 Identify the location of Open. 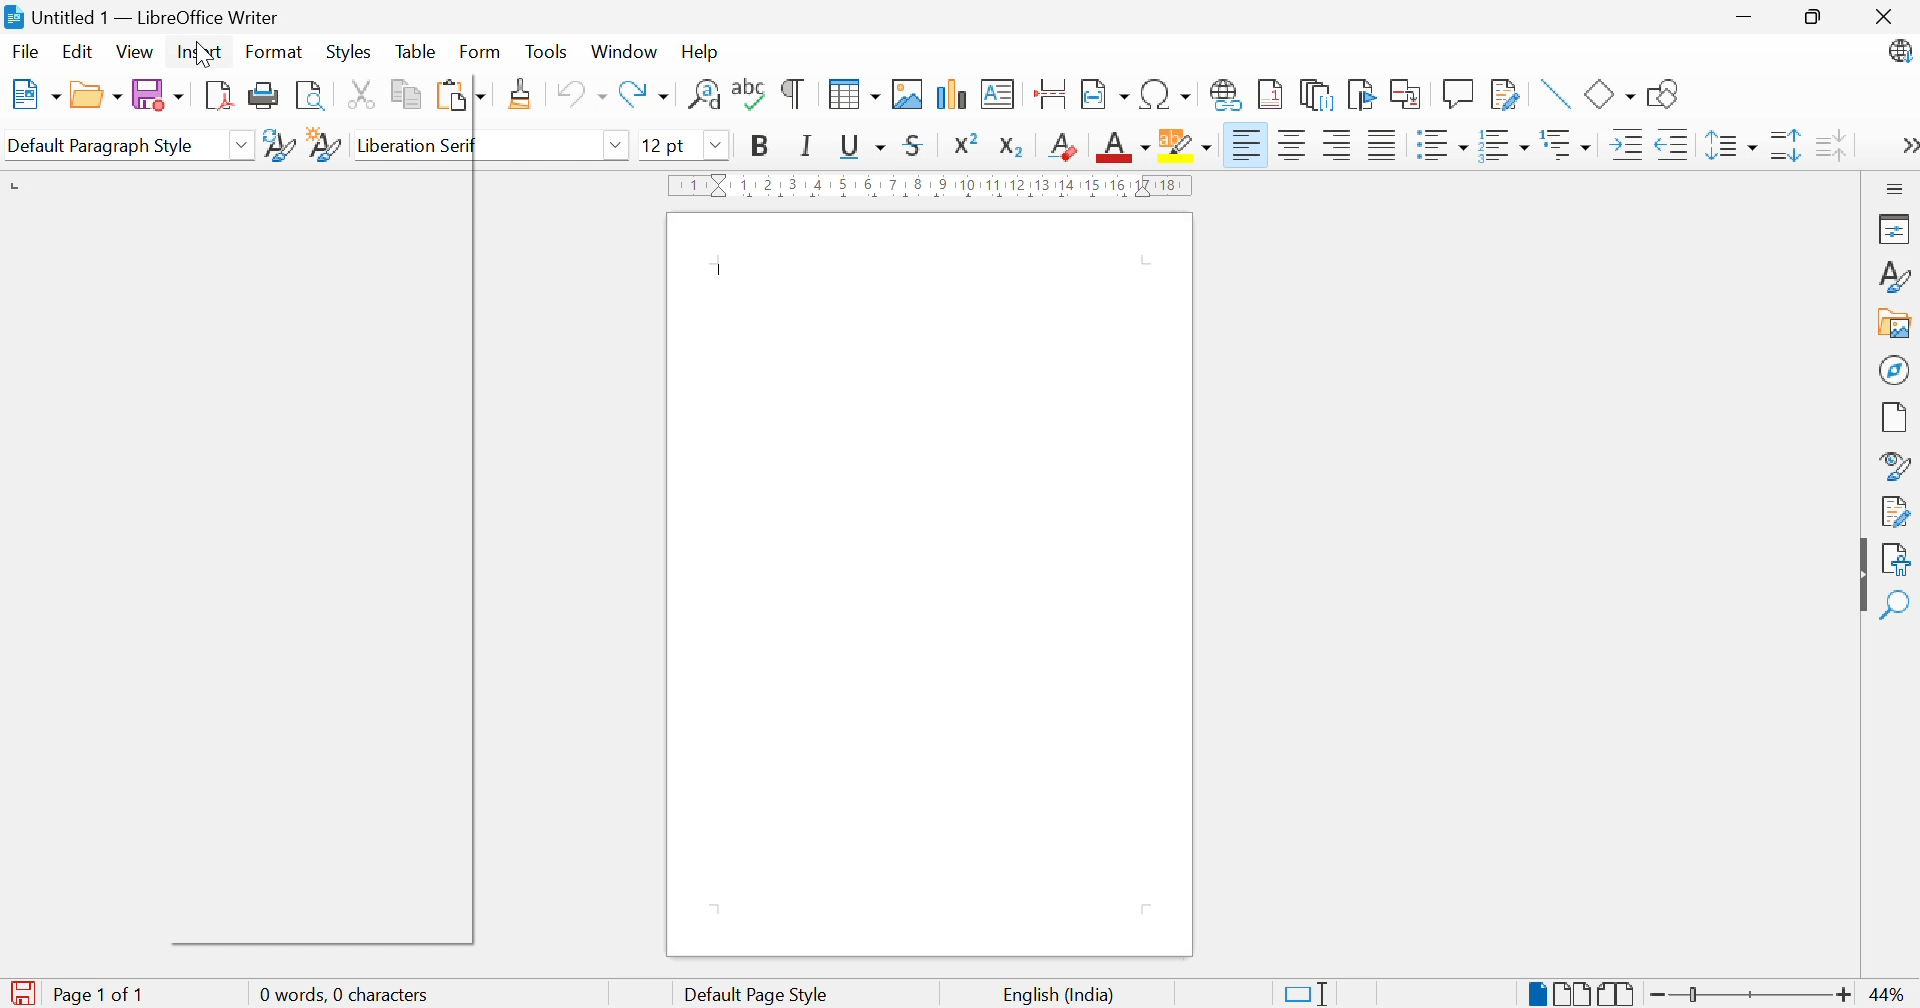
(95, 98).